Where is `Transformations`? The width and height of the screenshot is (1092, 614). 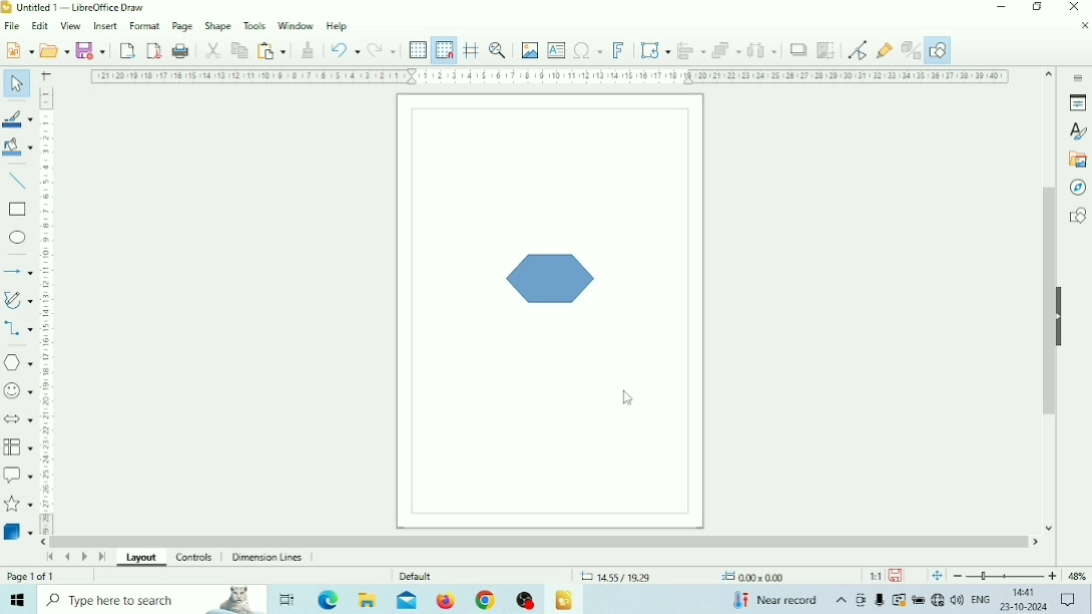
Transformations is located at coordinates (654, 49).